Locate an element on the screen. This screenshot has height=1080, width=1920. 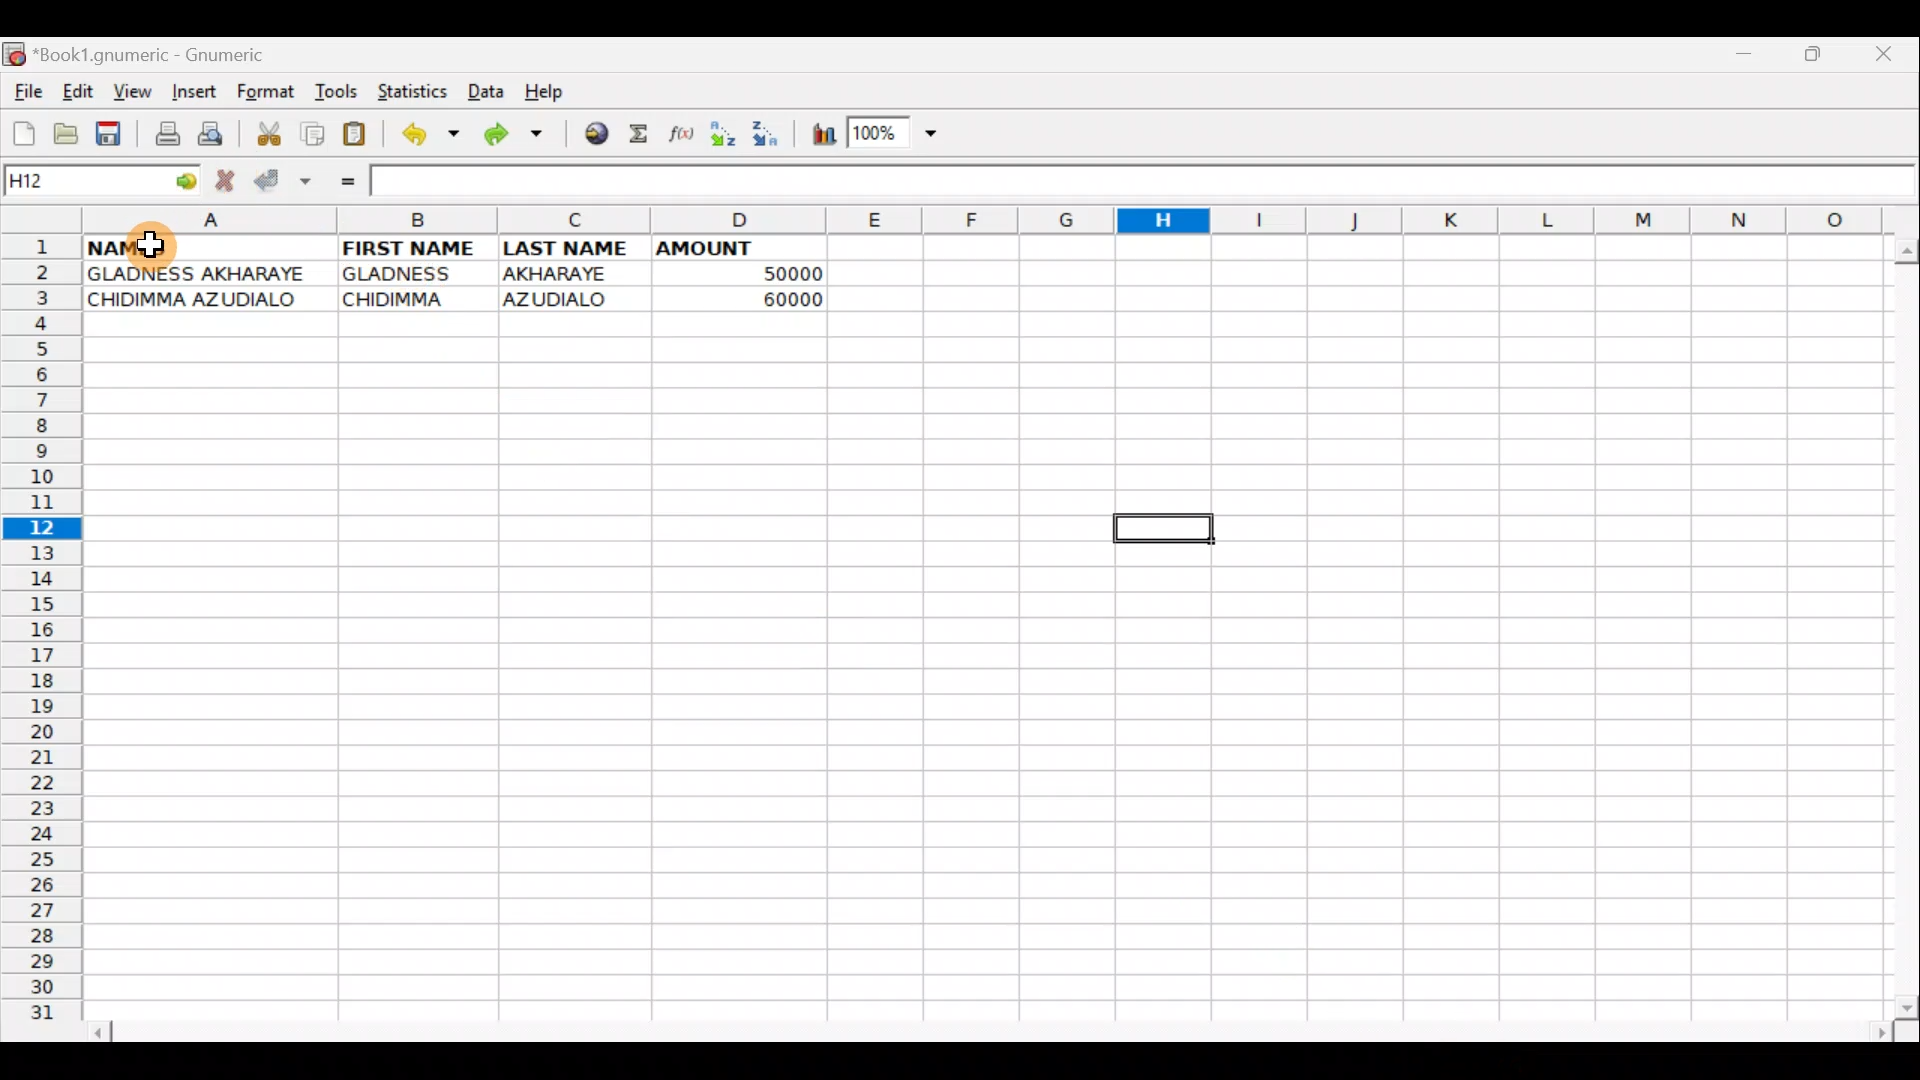
Cancel change is located at coordinates (222, 182).